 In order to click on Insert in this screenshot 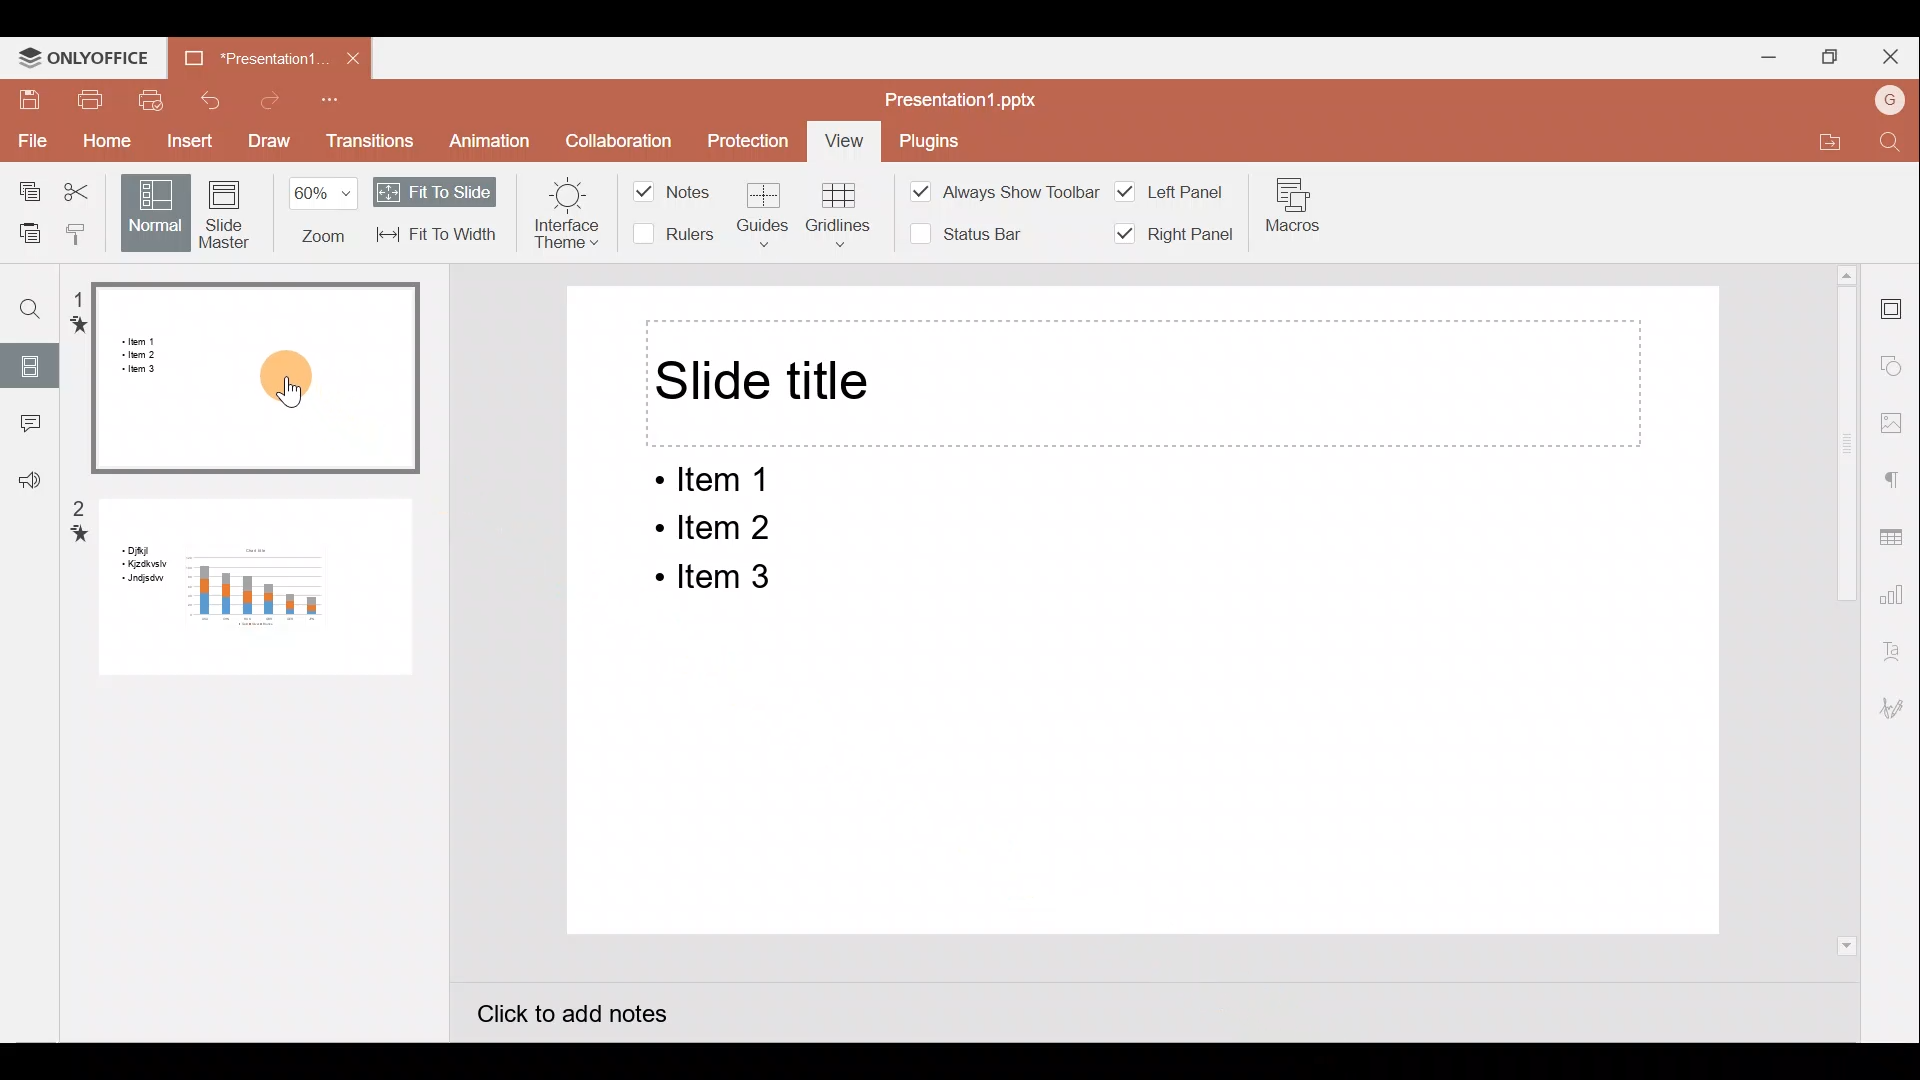, I will do `click(187, 140)`.